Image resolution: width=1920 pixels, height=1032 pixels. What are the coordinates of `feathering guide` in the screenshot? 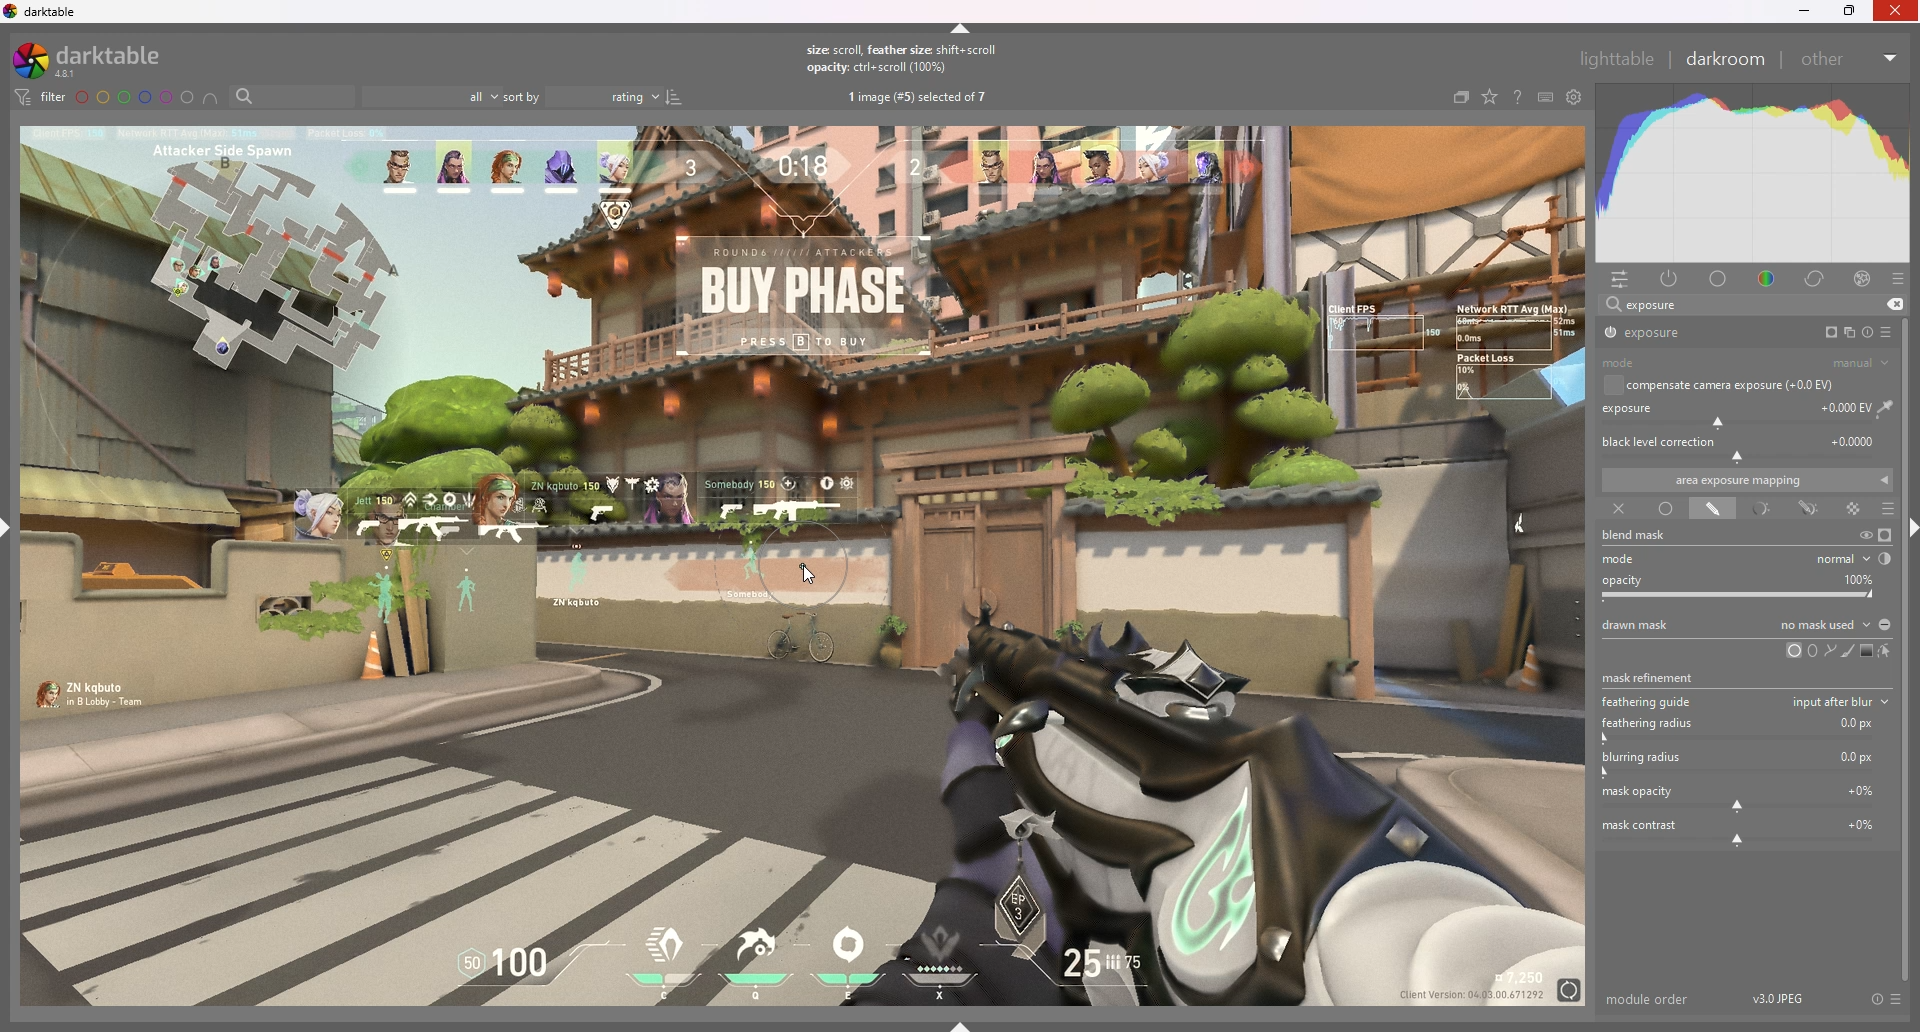 It's located at (1651, 701).